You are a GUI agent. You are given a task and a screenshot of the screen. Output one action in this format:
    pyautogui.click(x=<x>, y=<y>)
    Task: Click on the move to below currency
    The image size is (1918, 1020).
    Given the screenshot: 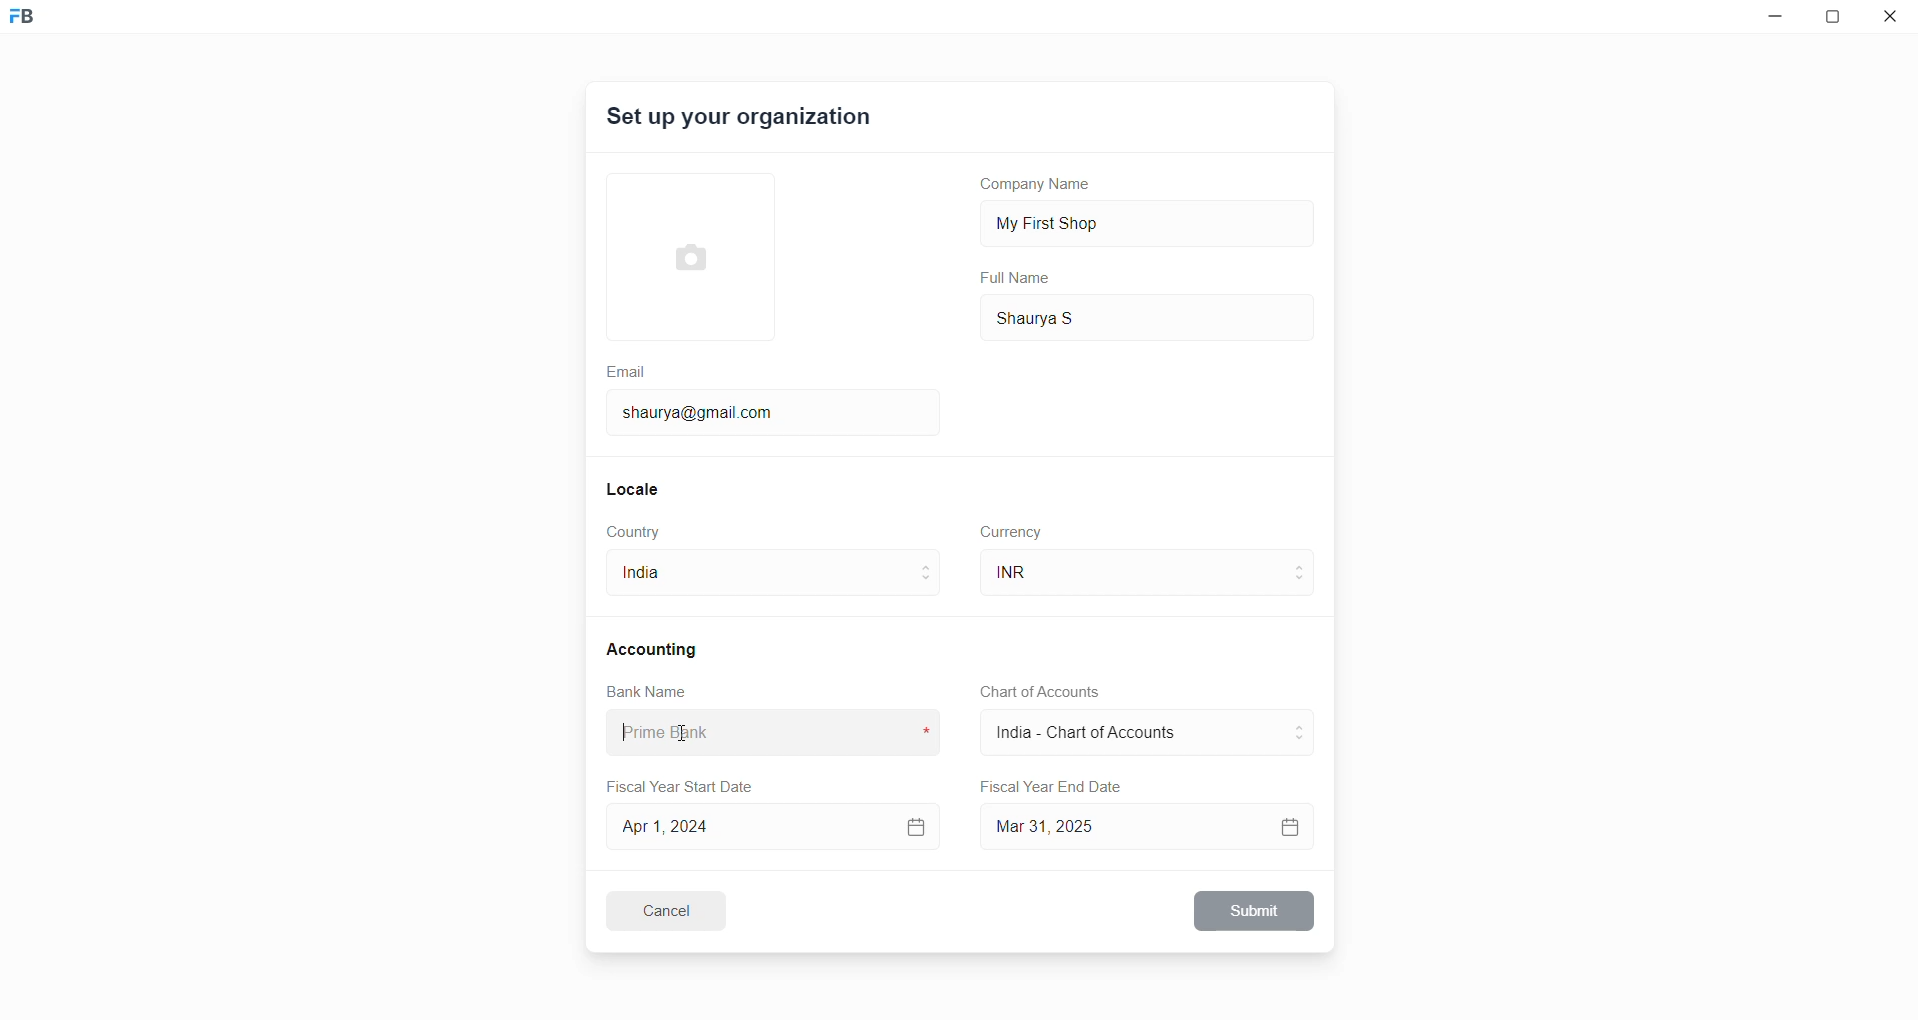 What is the action you would take?
    pyautogui.click(x=1304, y=583)
    